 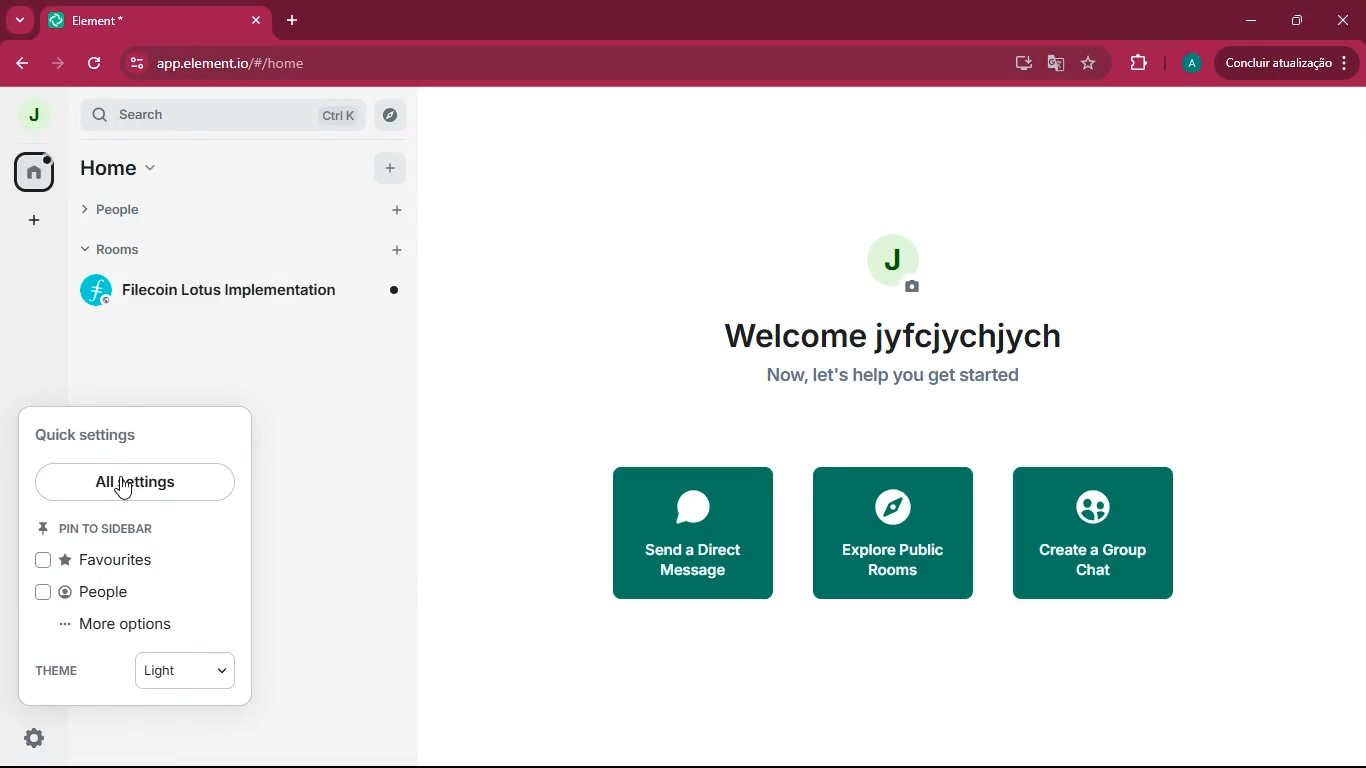 I want to click on Cursor, so click(x=124, y=490).